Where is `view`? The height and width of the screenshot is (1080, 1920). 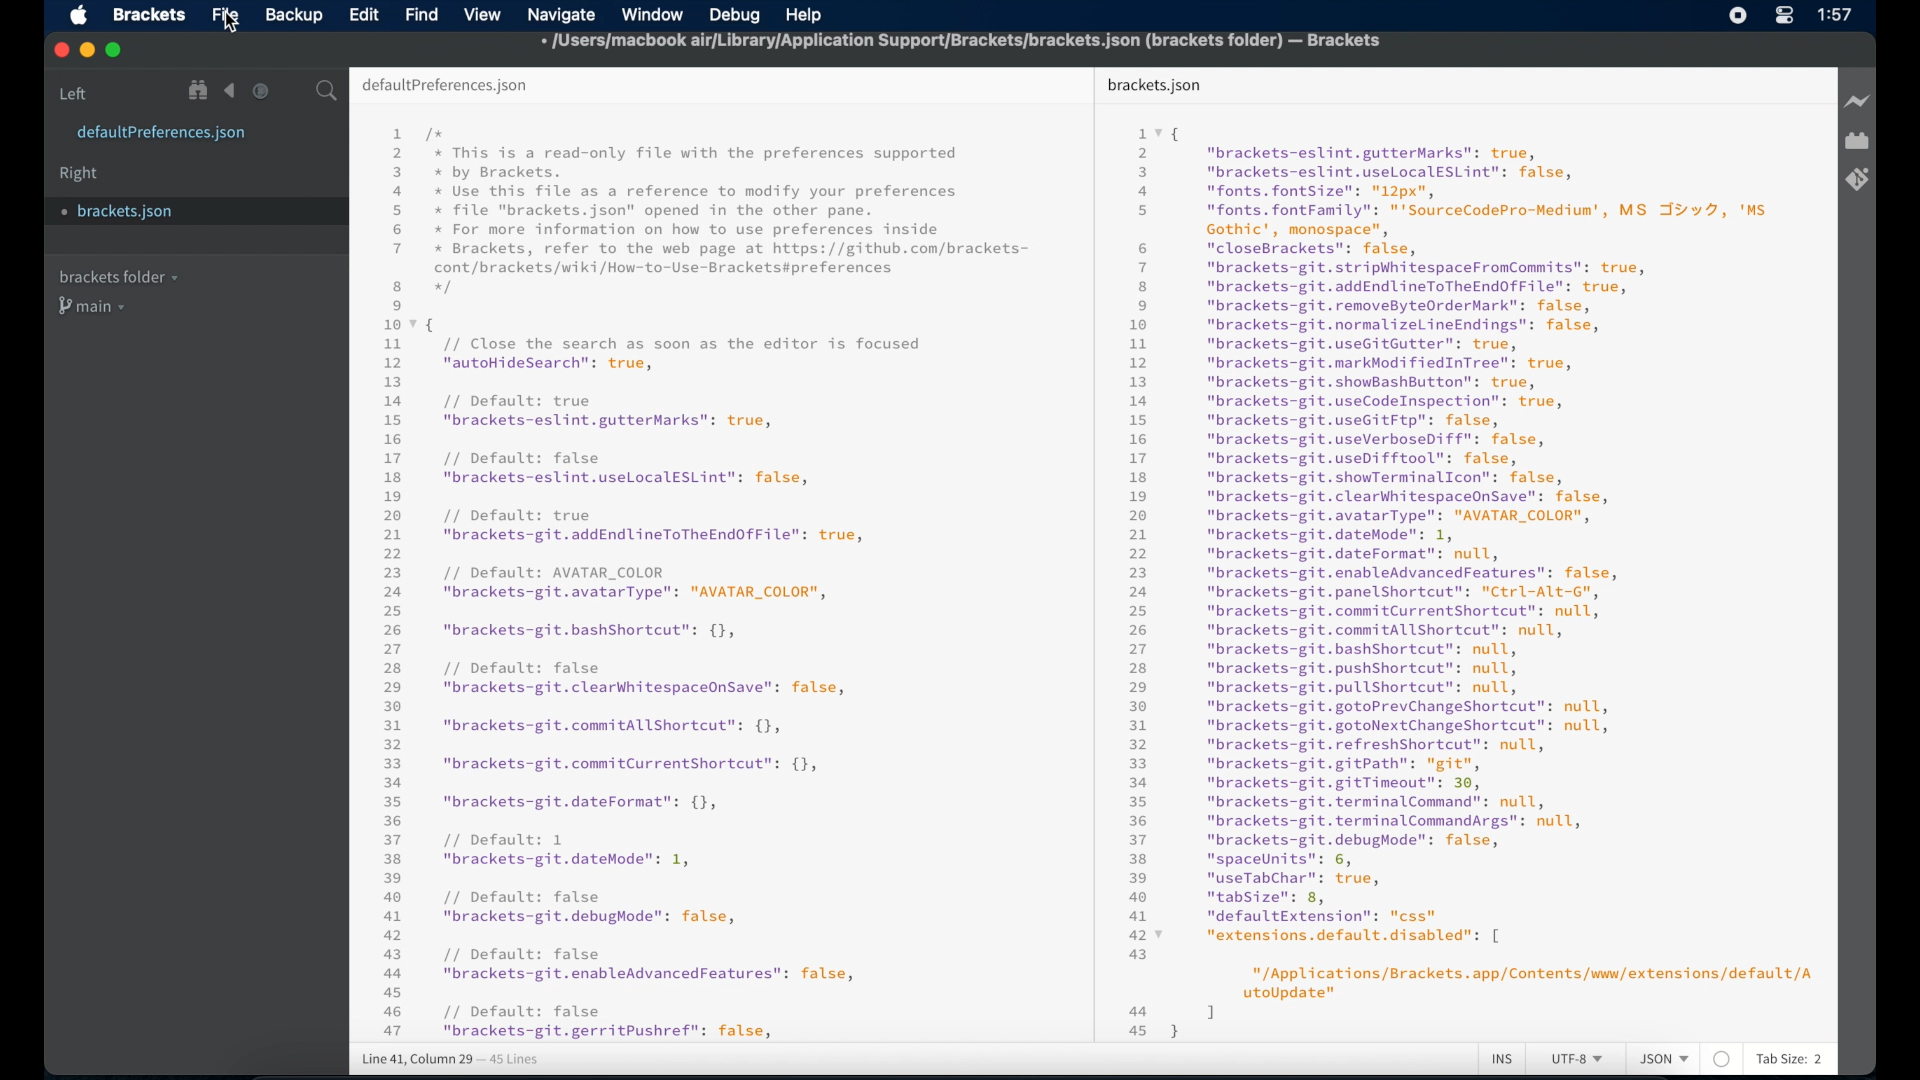
view is located at coordinates (482, 15).